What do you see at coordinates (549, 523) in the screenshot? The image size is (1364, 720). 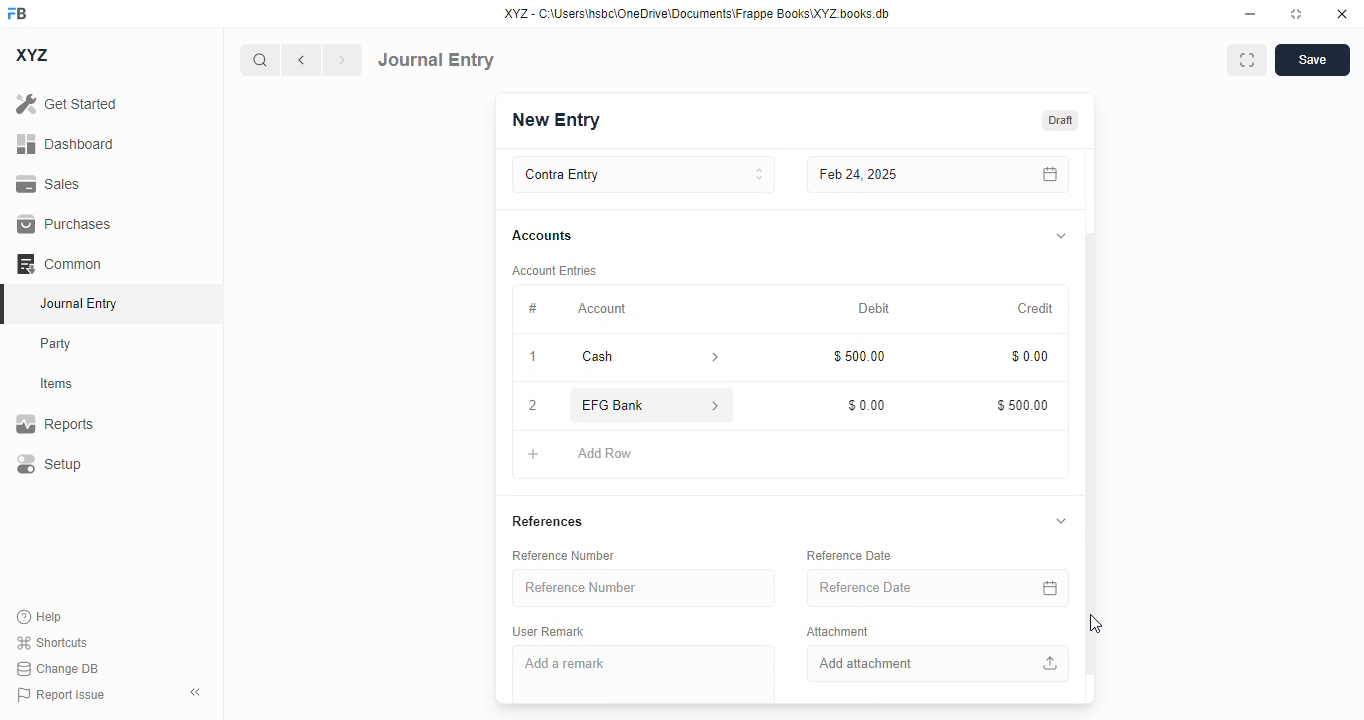 I see `references` at bounding box center [549, 523].